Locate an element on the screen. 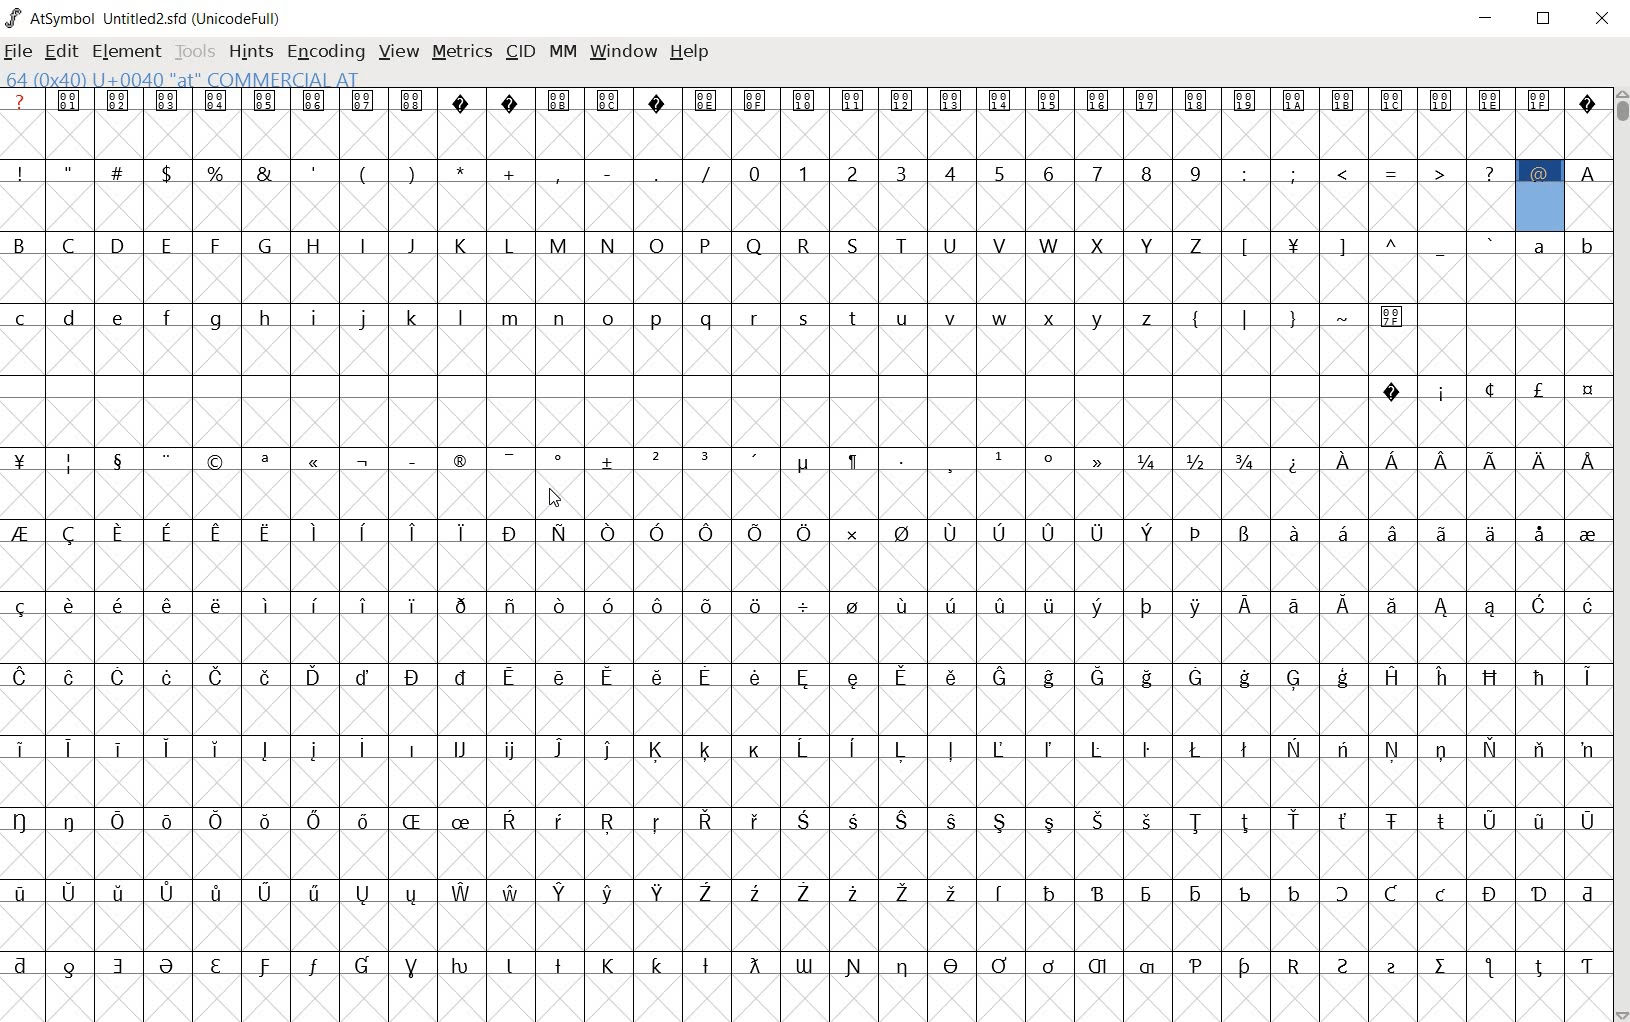 This screenshot has width=1630, height=1022. empty glyph slots is located at coordinates (806, 780).